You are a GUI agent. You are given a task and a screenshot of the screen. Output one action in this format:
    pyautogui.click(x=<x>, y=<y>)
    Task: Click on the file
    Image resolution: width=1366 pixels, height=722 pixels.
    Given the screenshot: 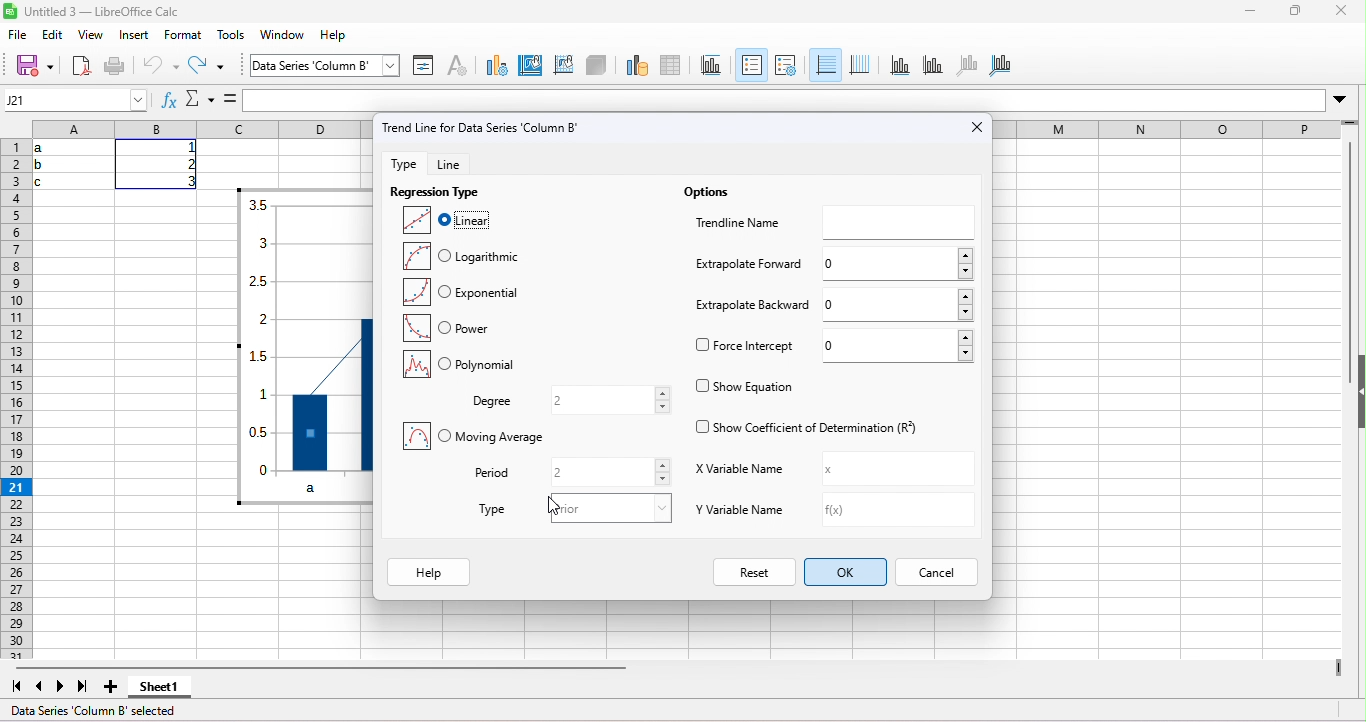 What is the action you would take?
    pyautogui.click(x=18, y=37)
    